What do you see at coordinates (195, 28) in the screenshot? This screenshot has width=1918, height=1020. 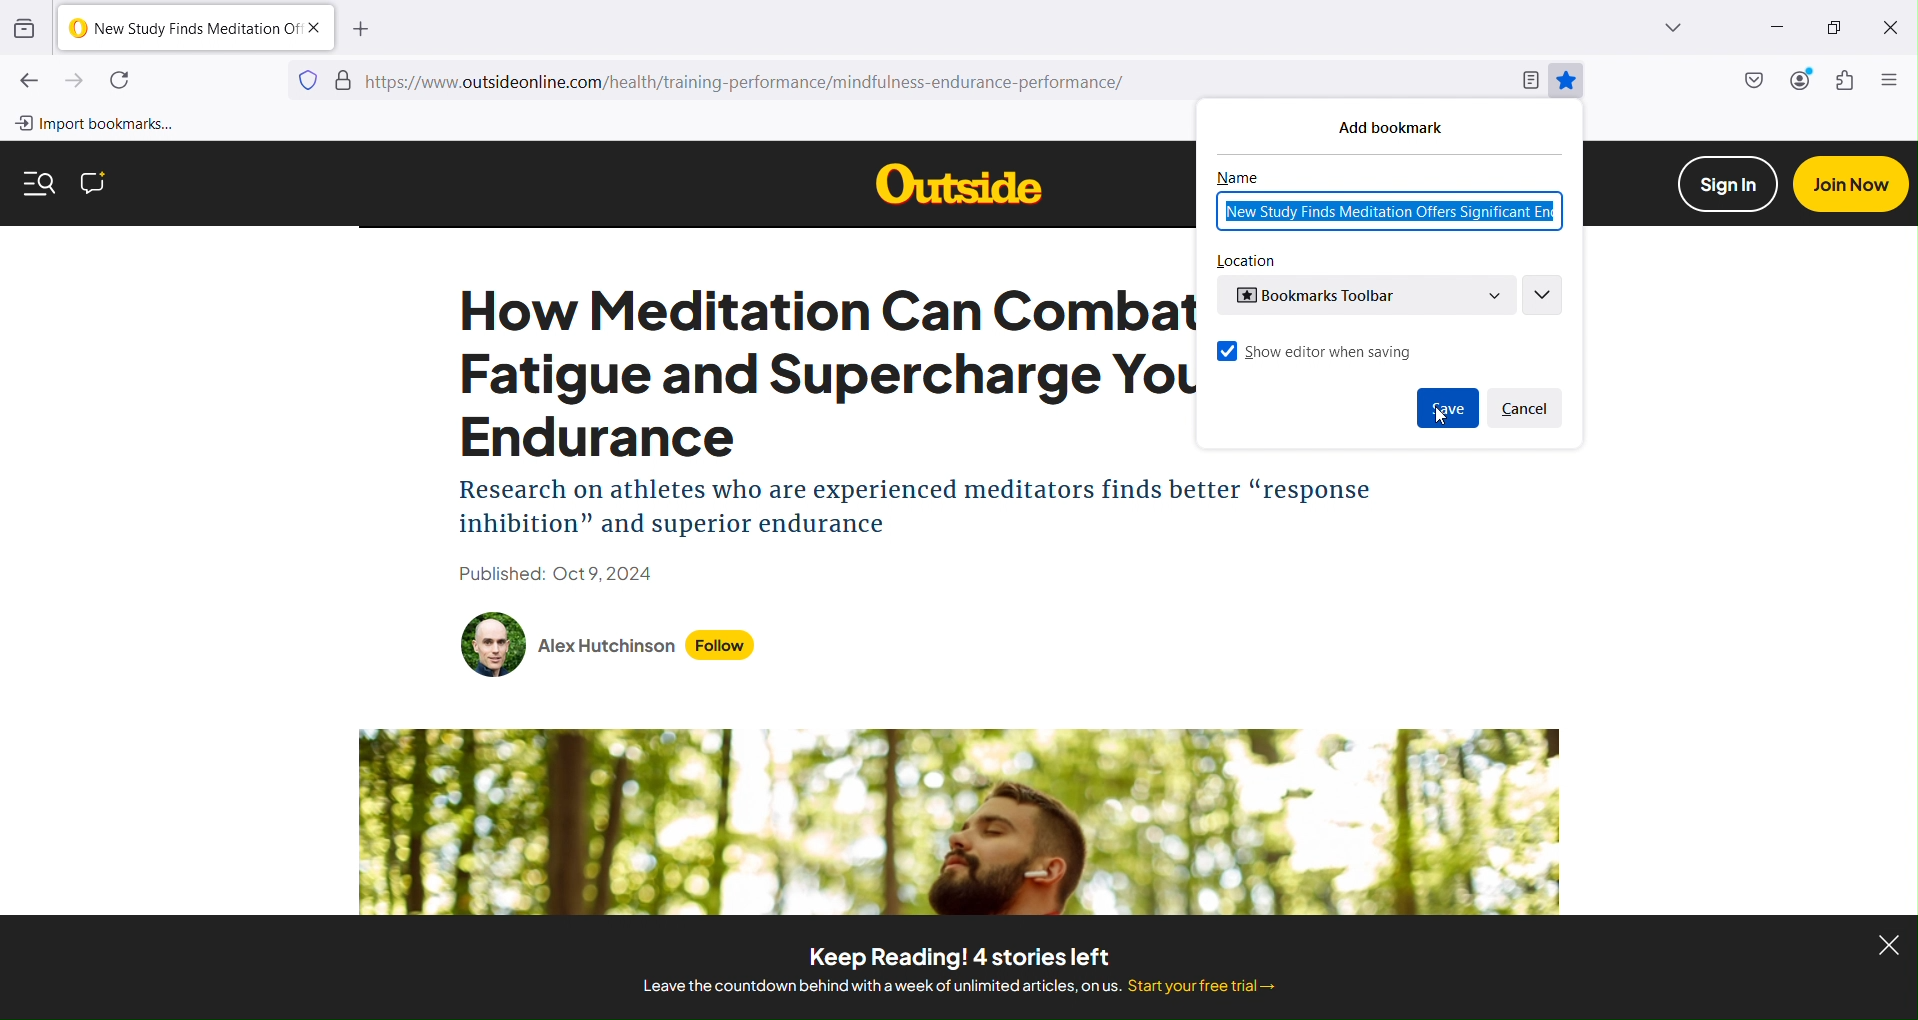 I see `Current Tab` at bounding box center [195, 28].